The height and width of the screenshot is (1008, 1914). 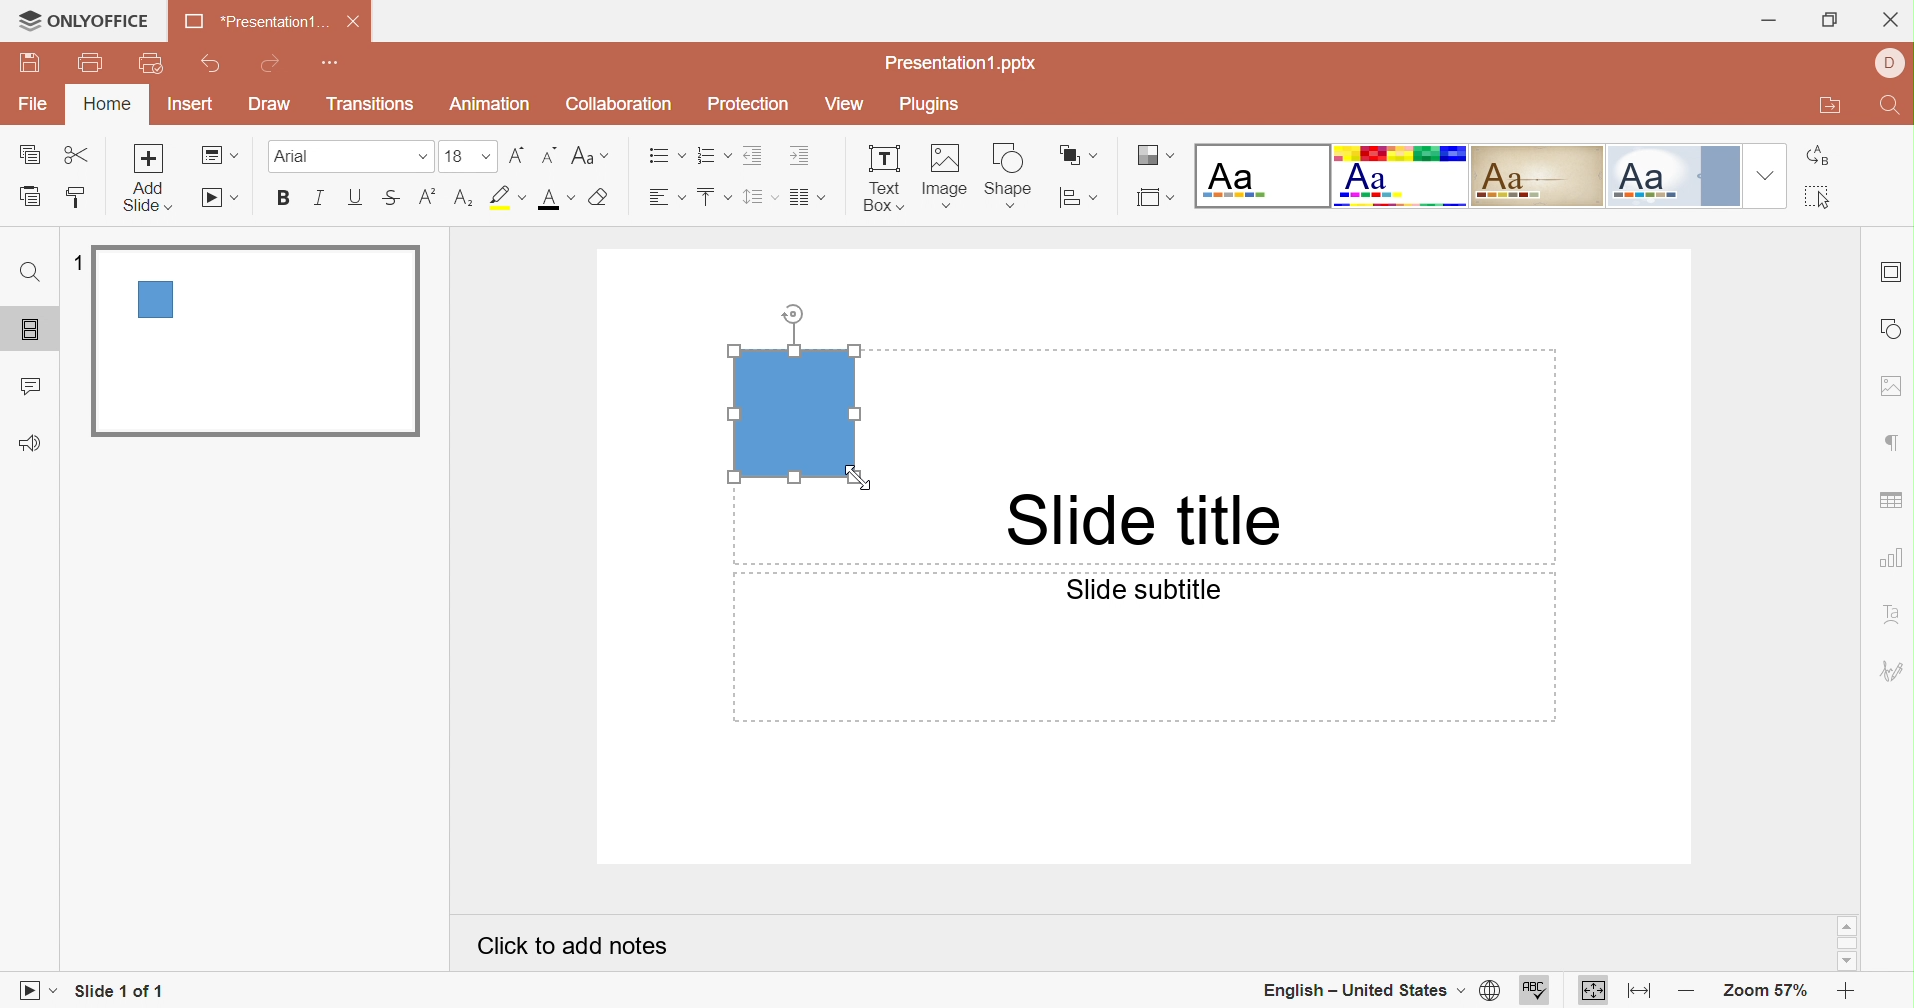 I want to click on Animation, so click(x=492, y=104).